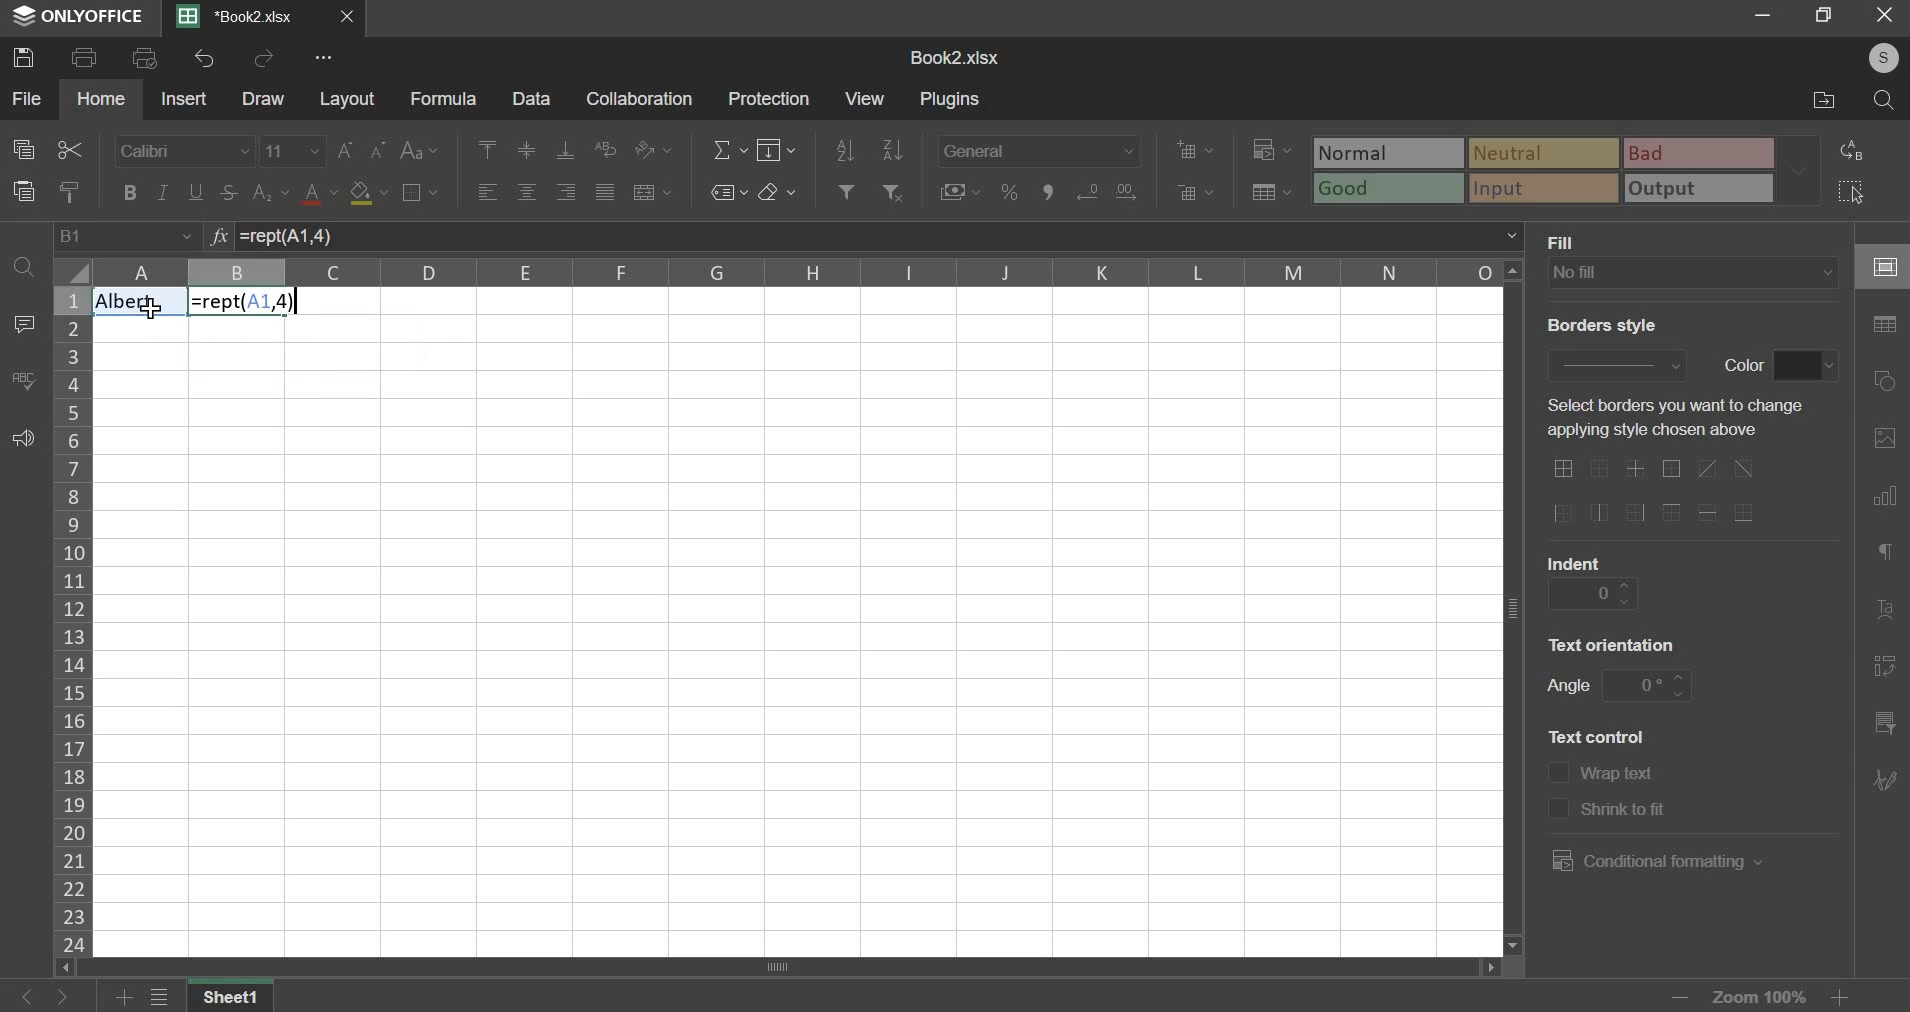 Image resolution: width=1910 pixels, height=1012 pixels. What do you see at coordinates (1623, 774) in the screenshot?
I see `text` at bounding box center [1623, 774].